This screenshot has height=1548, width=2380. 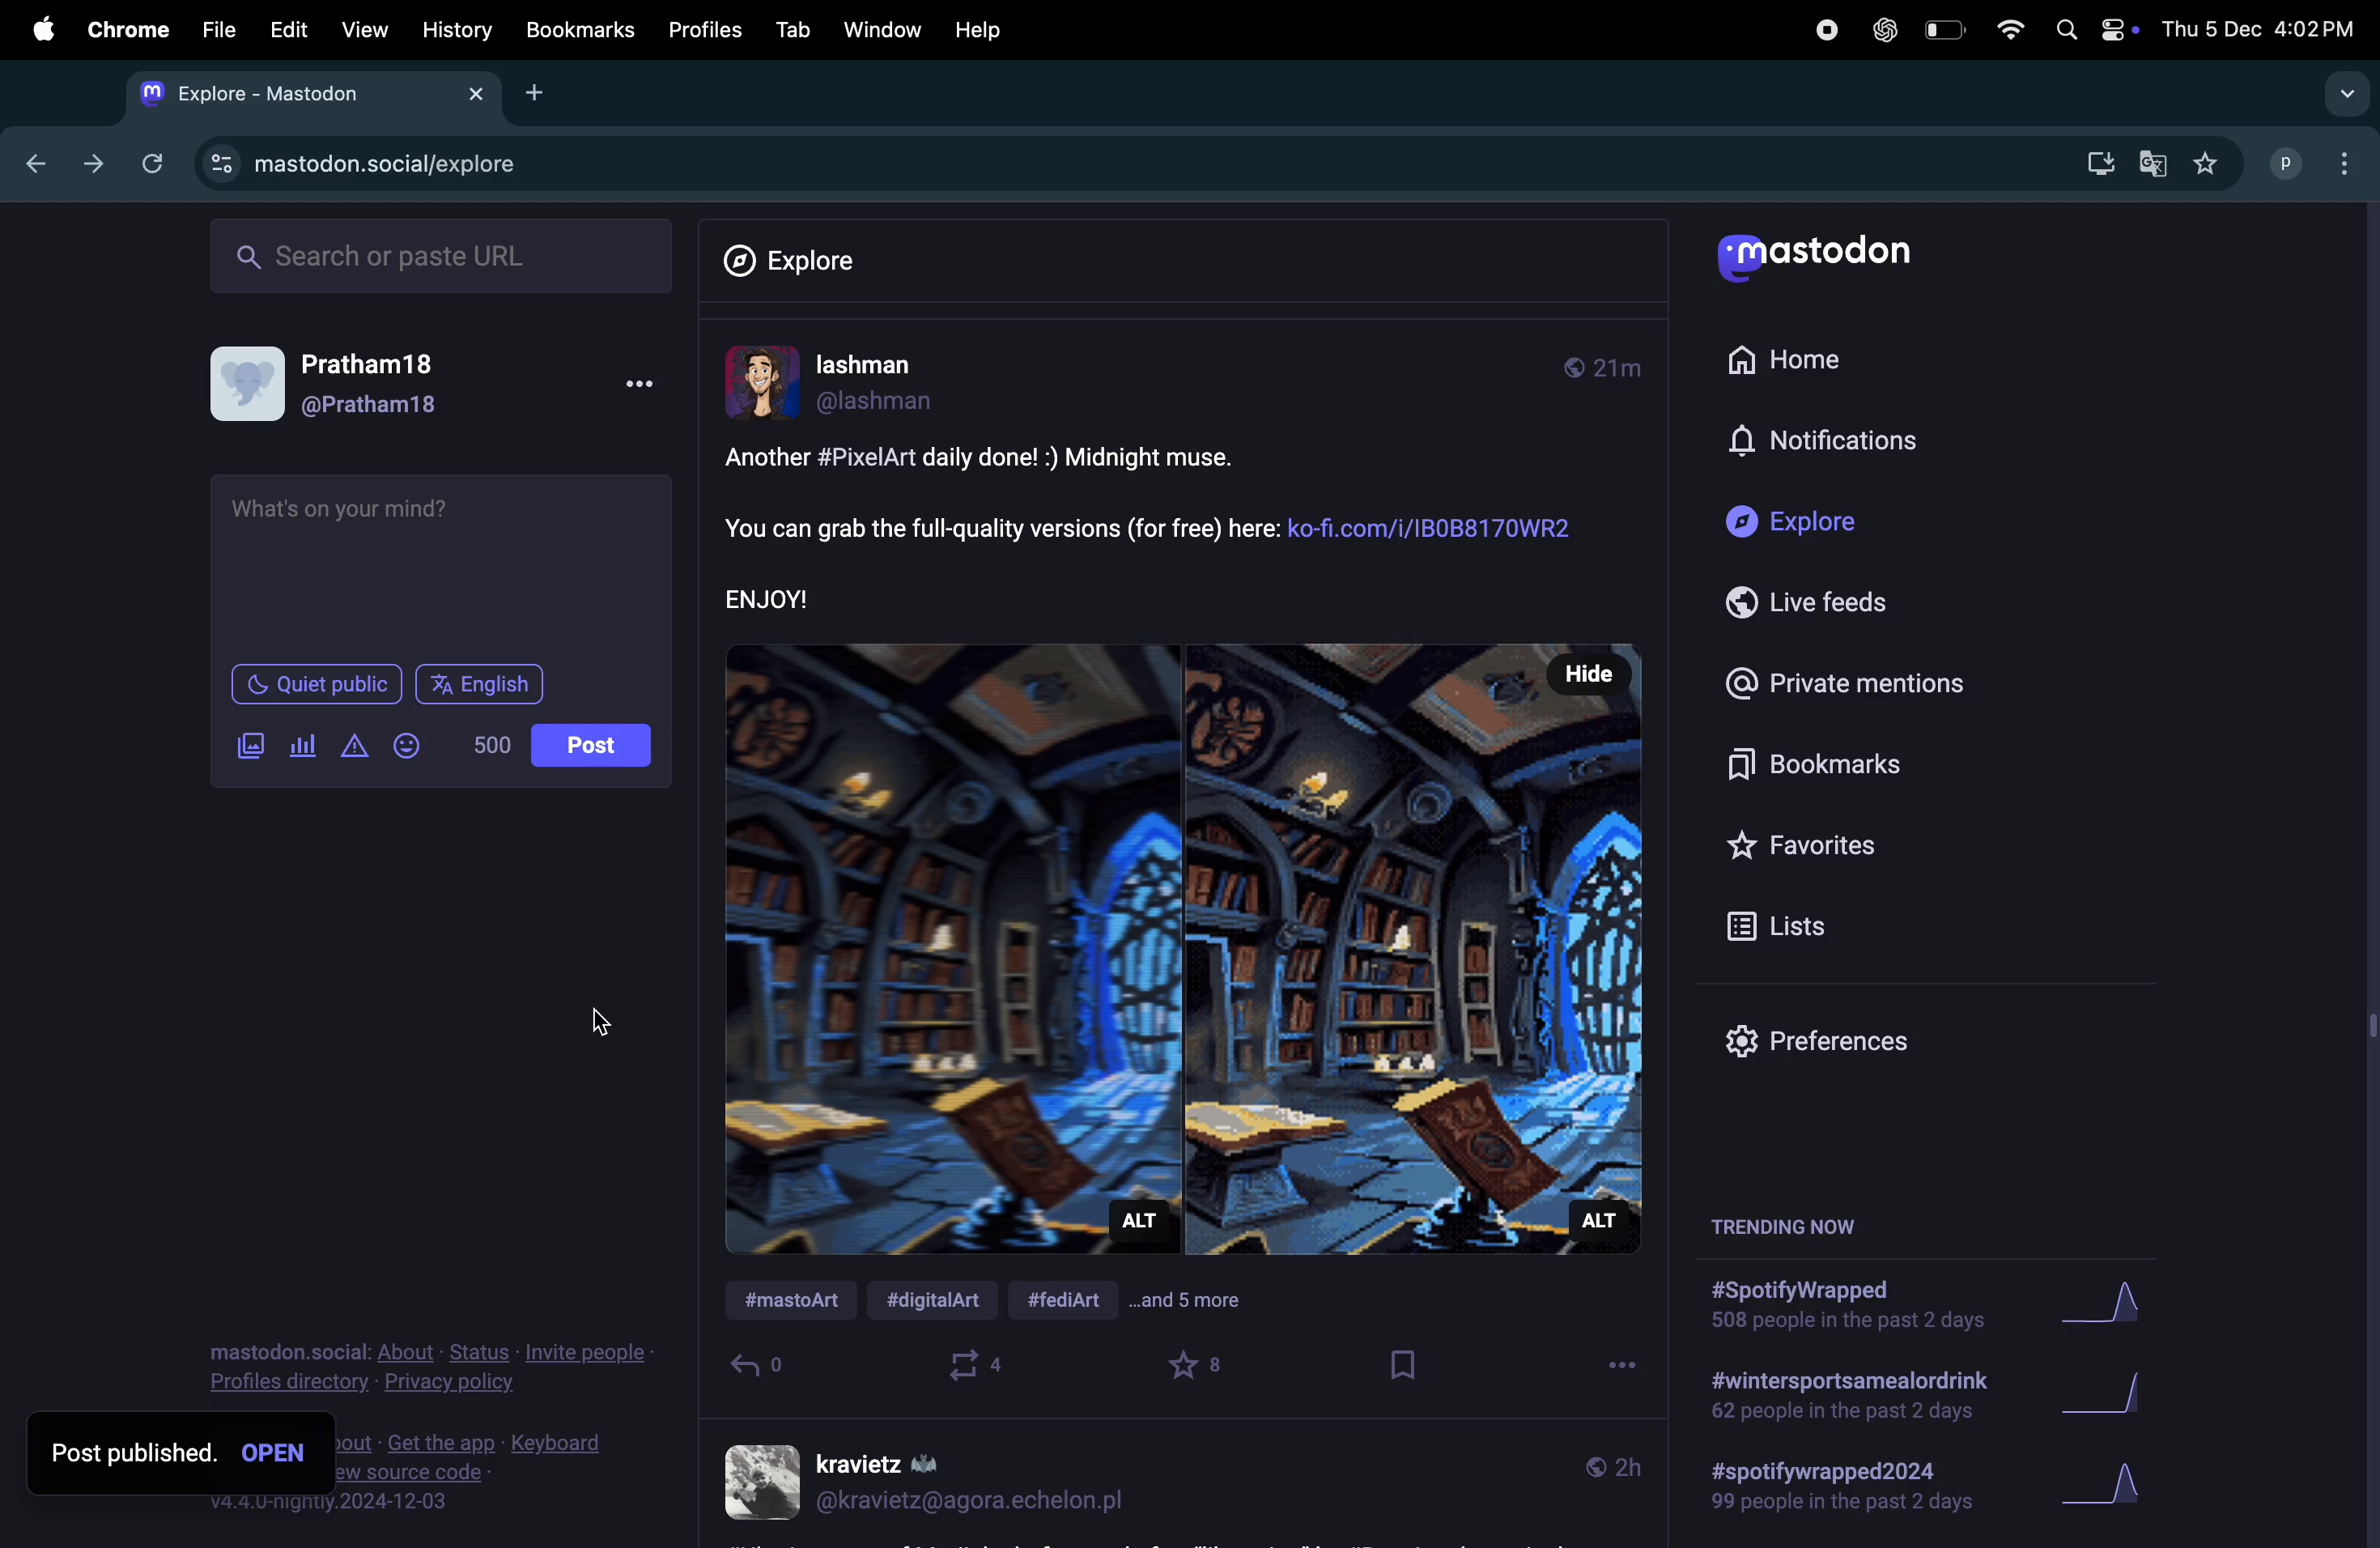 I want to click on spotify wrapped, so click(x=1854, y=1495).